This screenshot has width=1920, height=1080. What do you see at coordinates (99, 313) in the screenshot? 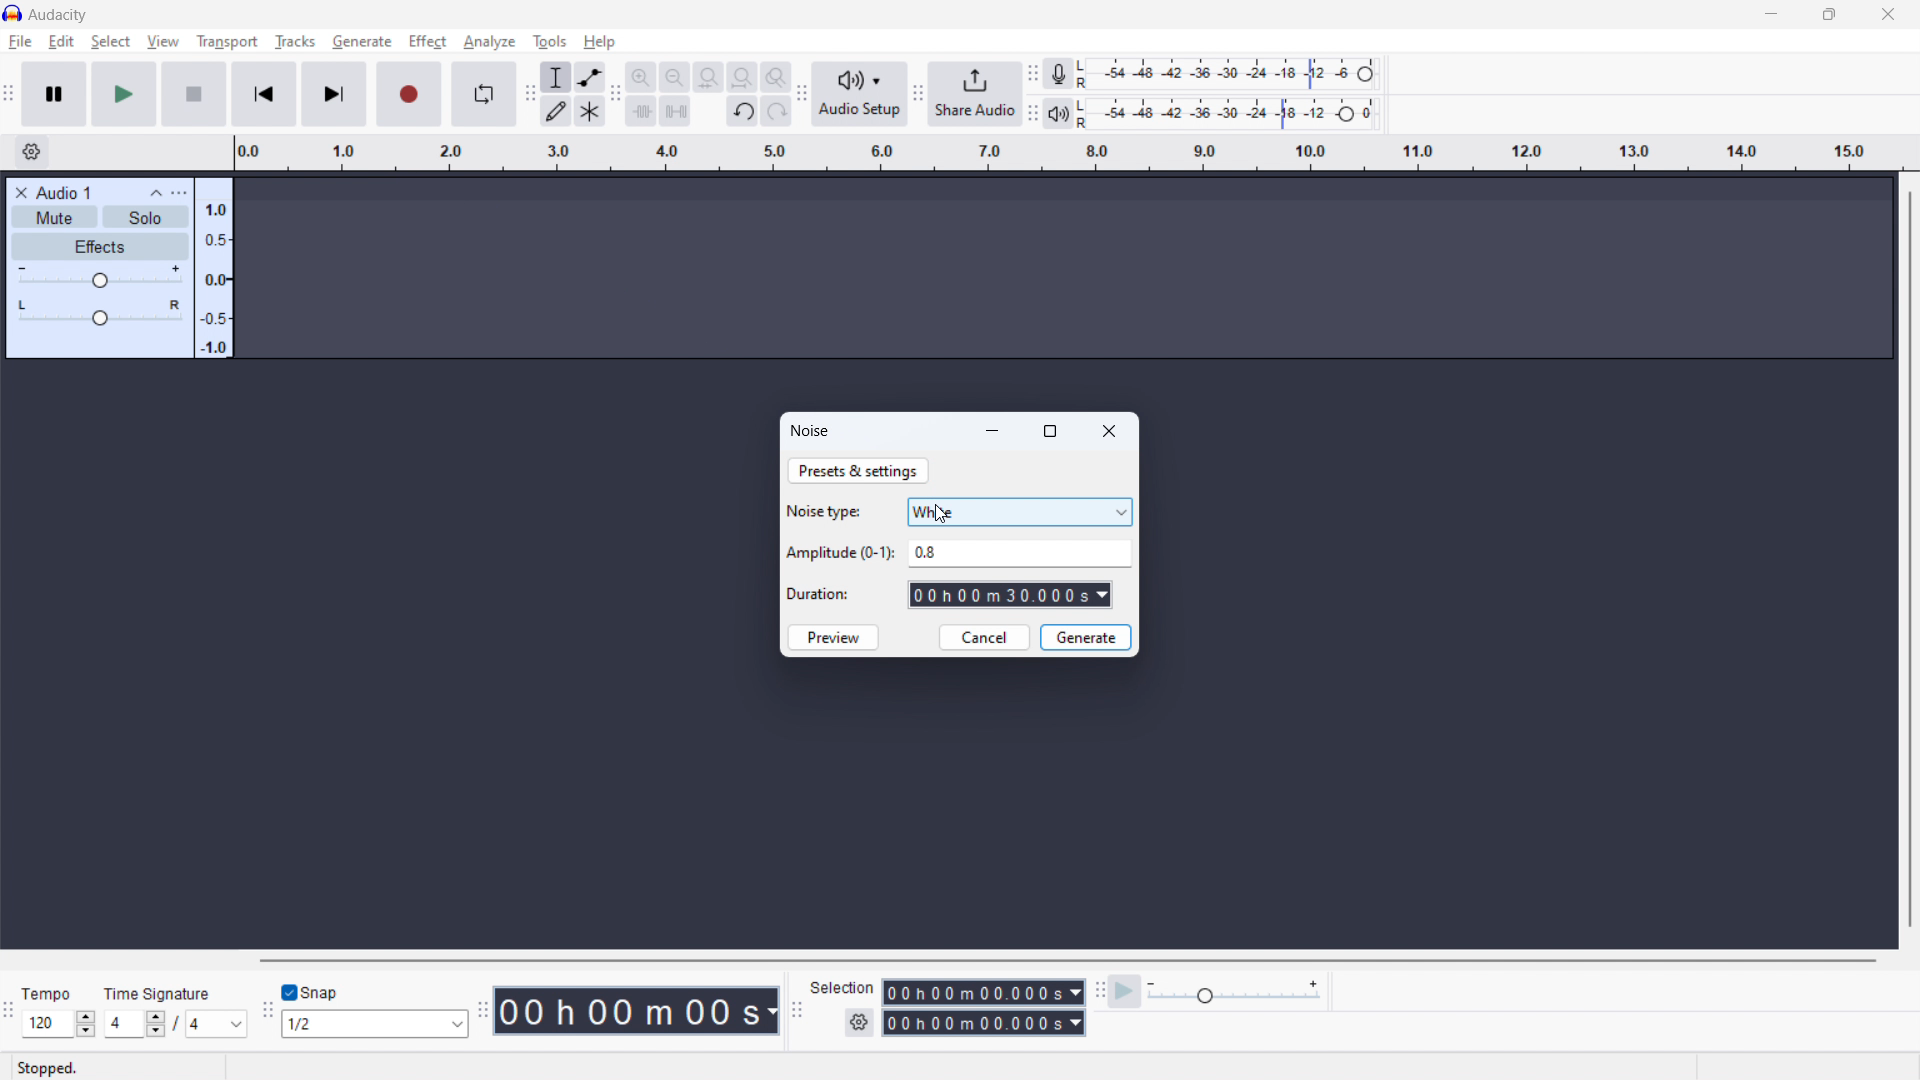
I see `pan` at bounding box center [99, 313].